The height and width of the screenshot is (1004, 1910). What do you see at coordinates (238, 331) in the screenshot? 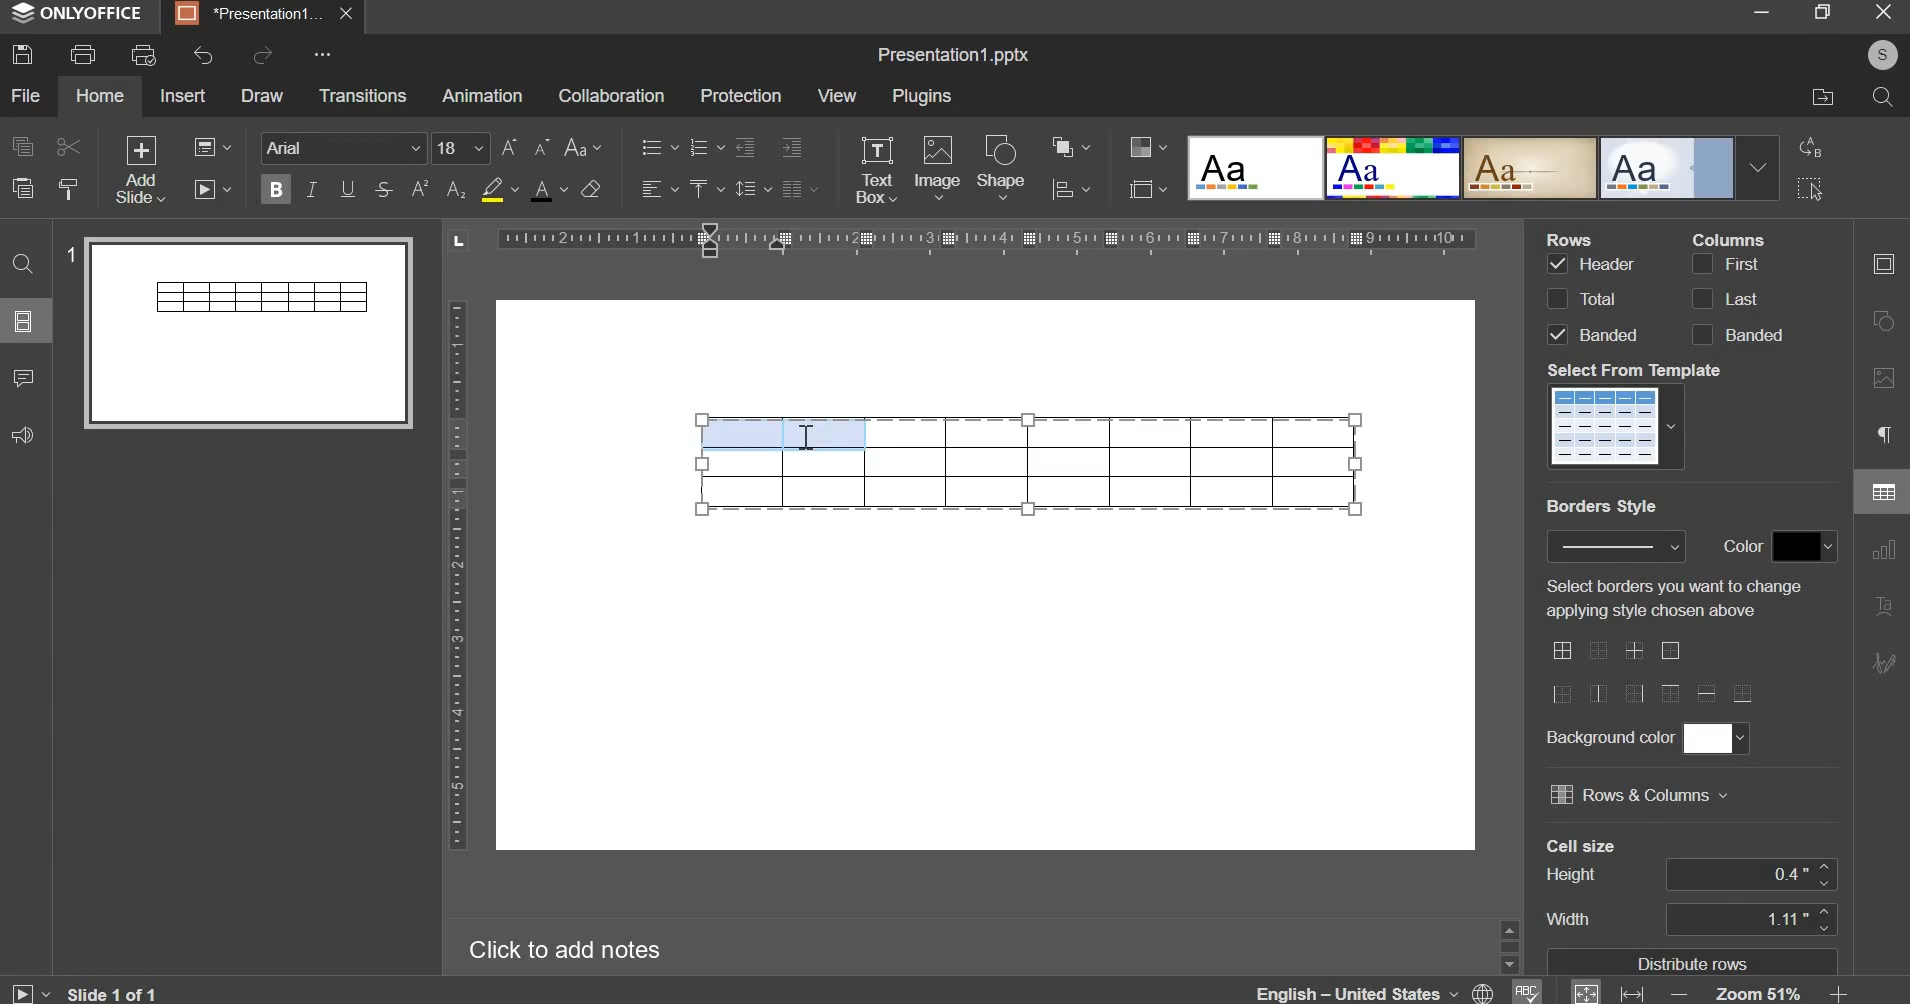
I see `slide preview` at bounding box center [238, 331].